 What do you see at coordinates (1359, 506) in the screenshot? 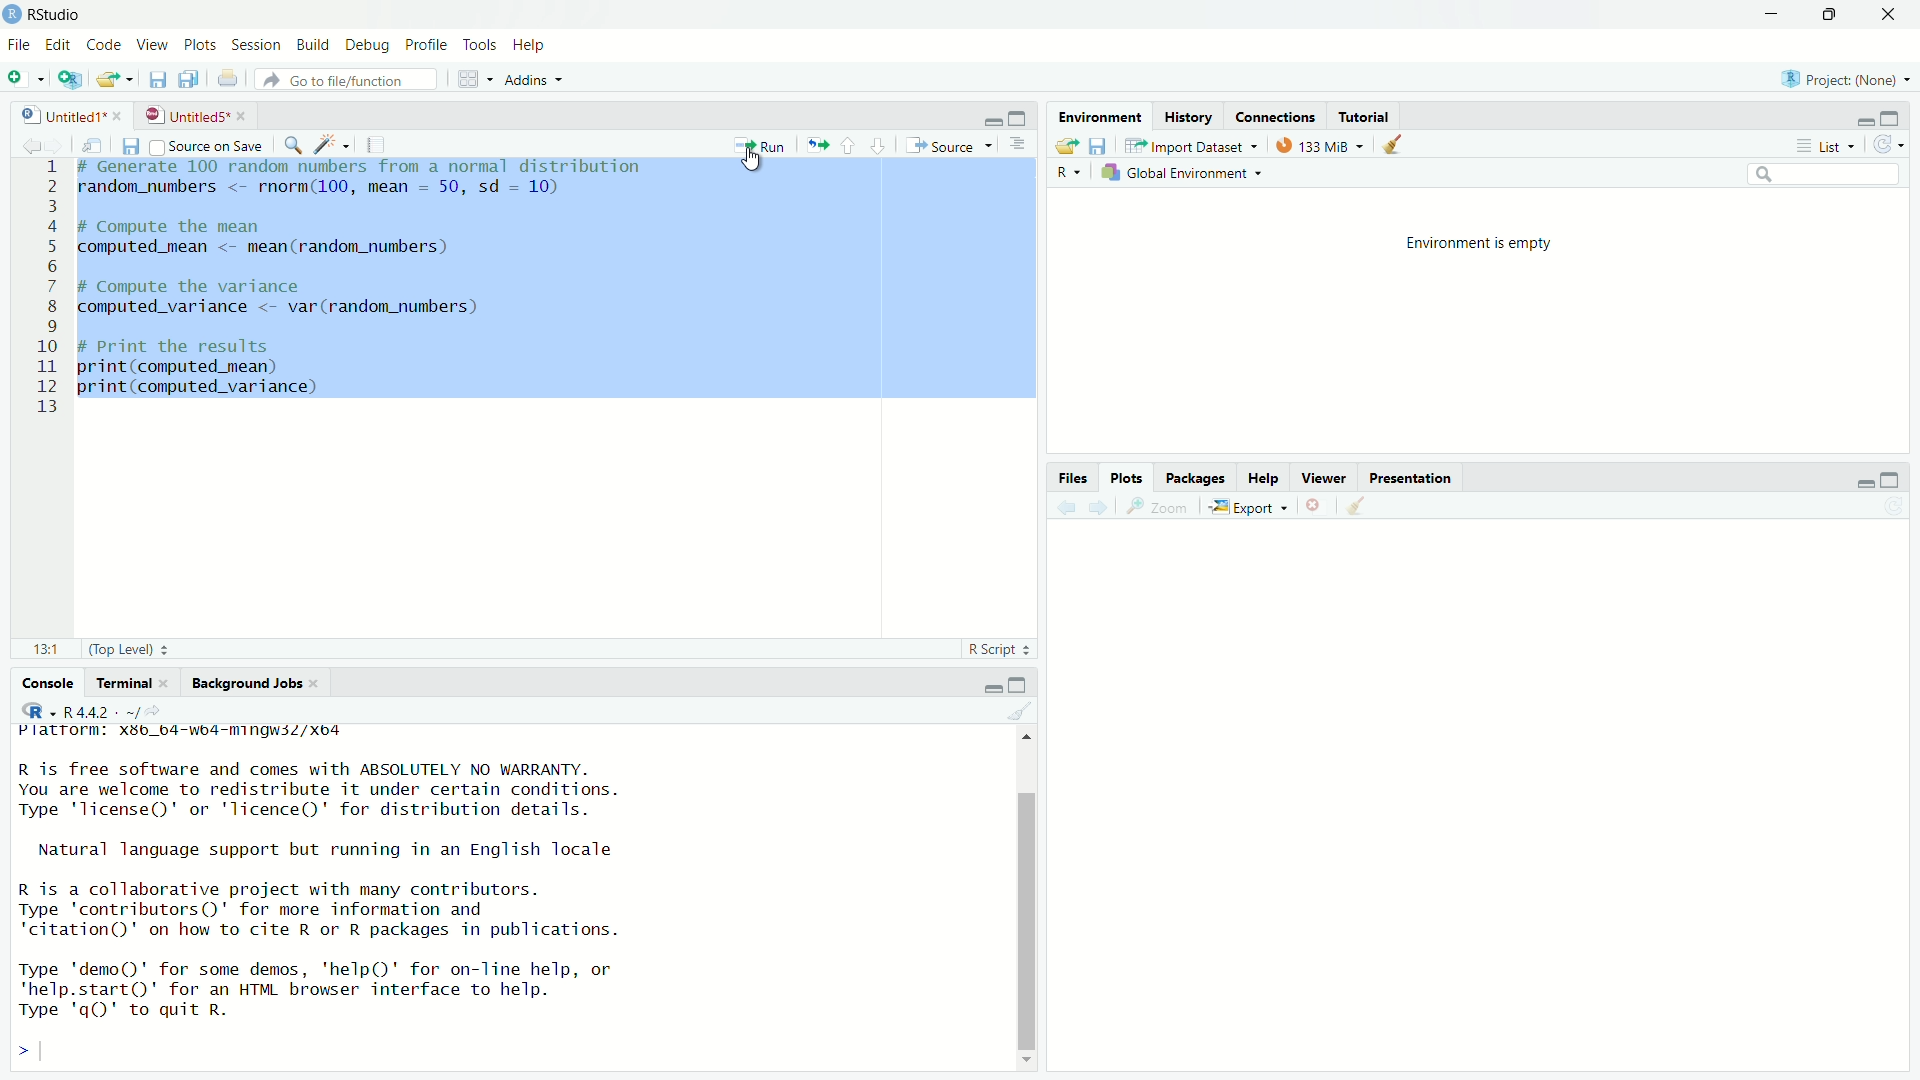
I see `clear all plots` at bounding box center [1359, 506].